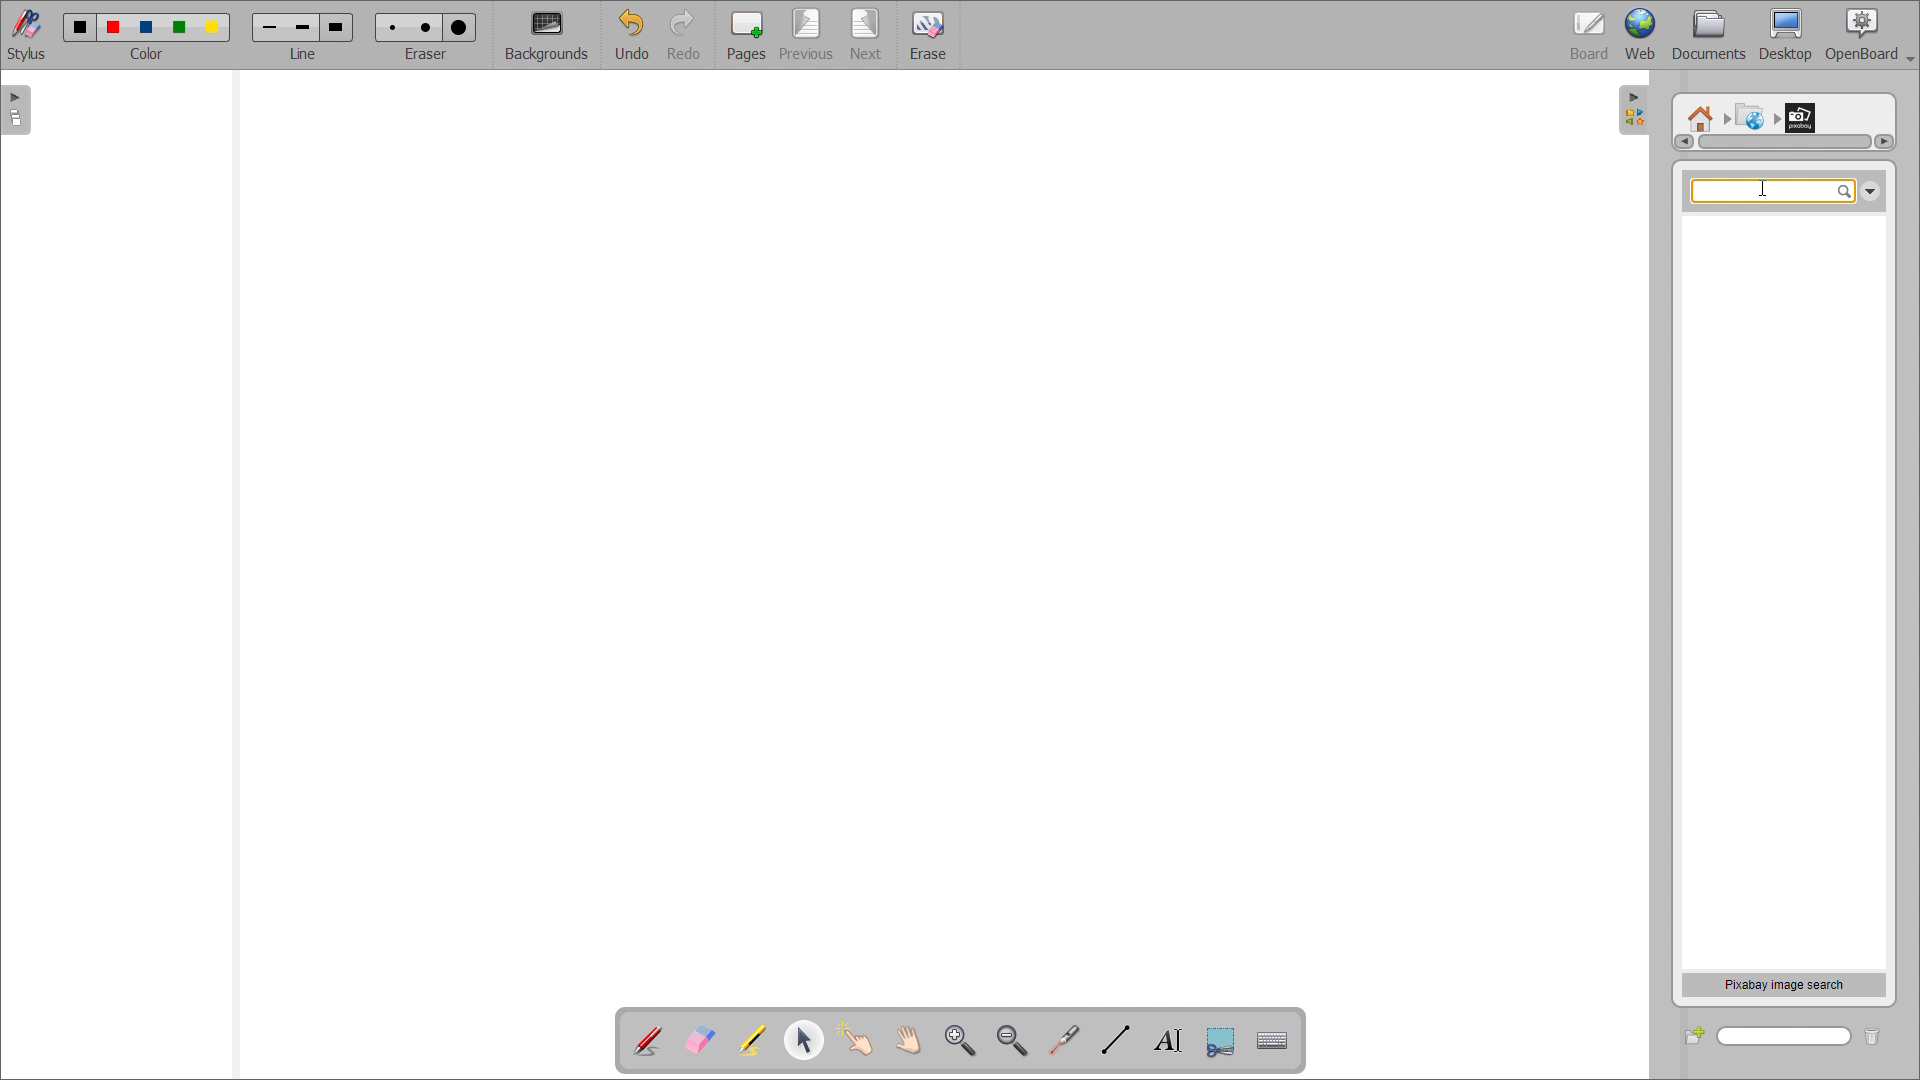 The width and height of the screenshot is (1920, 1080). Describe the element at coordinates (26, 34) in the screenshot. I see `toggle stylus` at that location.